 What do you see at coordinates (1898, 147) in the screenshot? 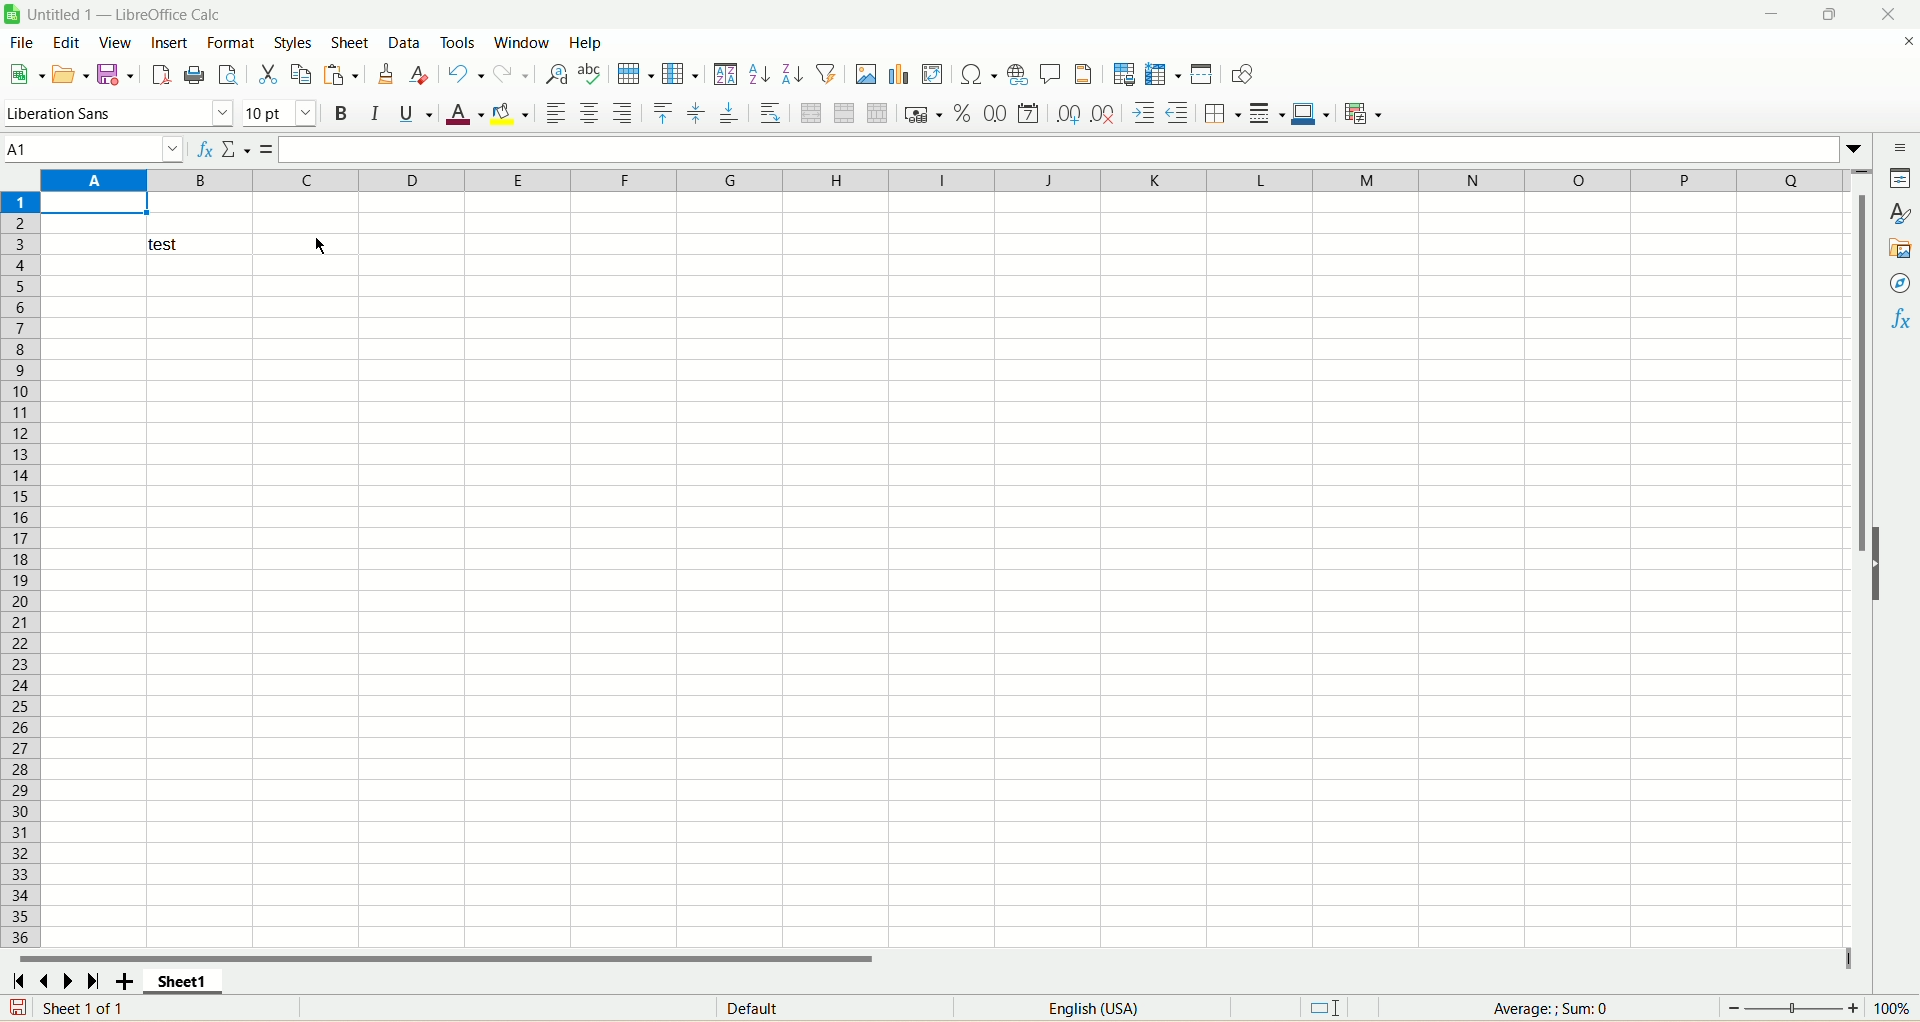
I see `sidebar menu` at bounding box center [1898, 147].